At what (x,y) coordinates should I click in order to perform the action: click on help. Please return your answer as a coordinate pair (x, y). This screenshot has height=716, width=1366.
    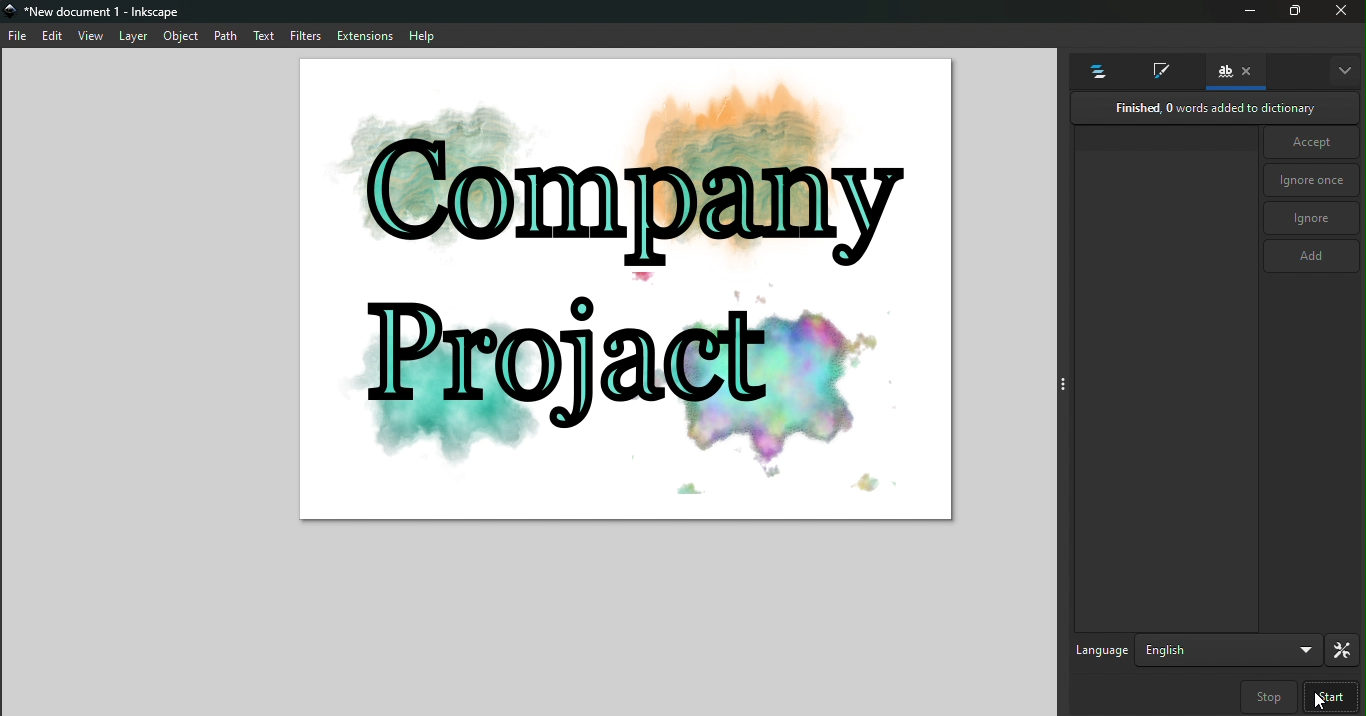
    Looking at the image, I should click on (420, 35).